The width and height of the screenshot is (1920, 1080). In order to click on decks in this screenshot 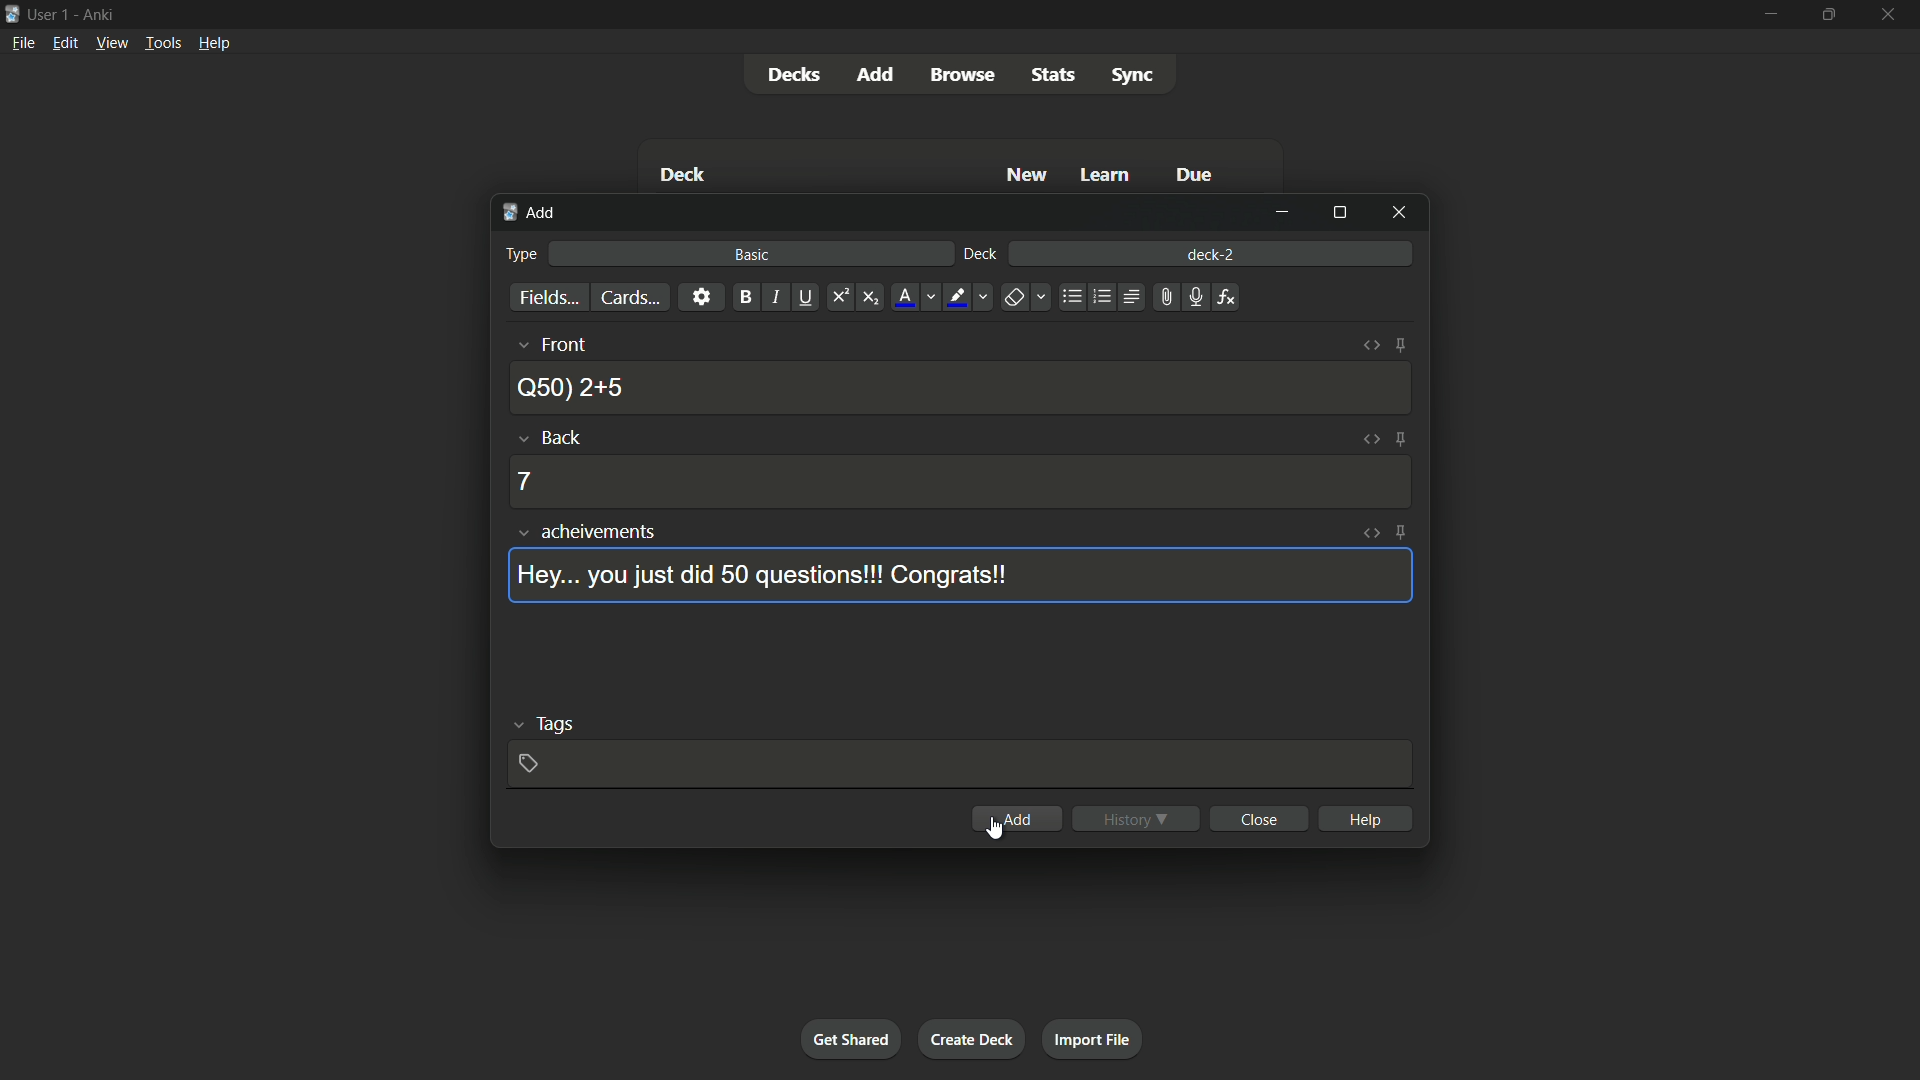, I will do `click(791, 74)`.